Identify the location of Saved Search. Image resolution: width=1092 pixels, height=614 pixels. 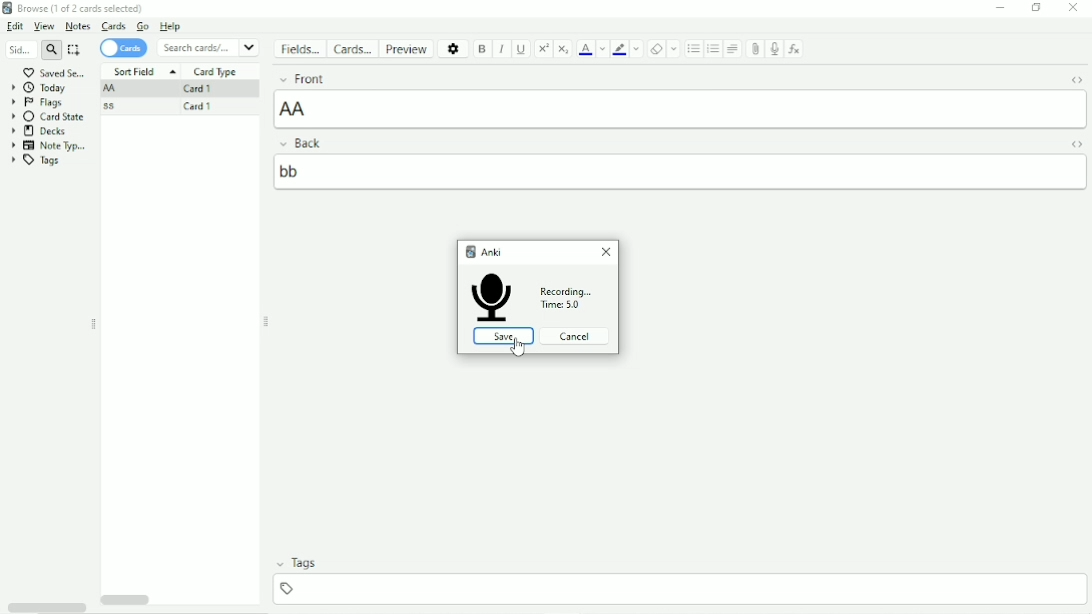
(54, 73).